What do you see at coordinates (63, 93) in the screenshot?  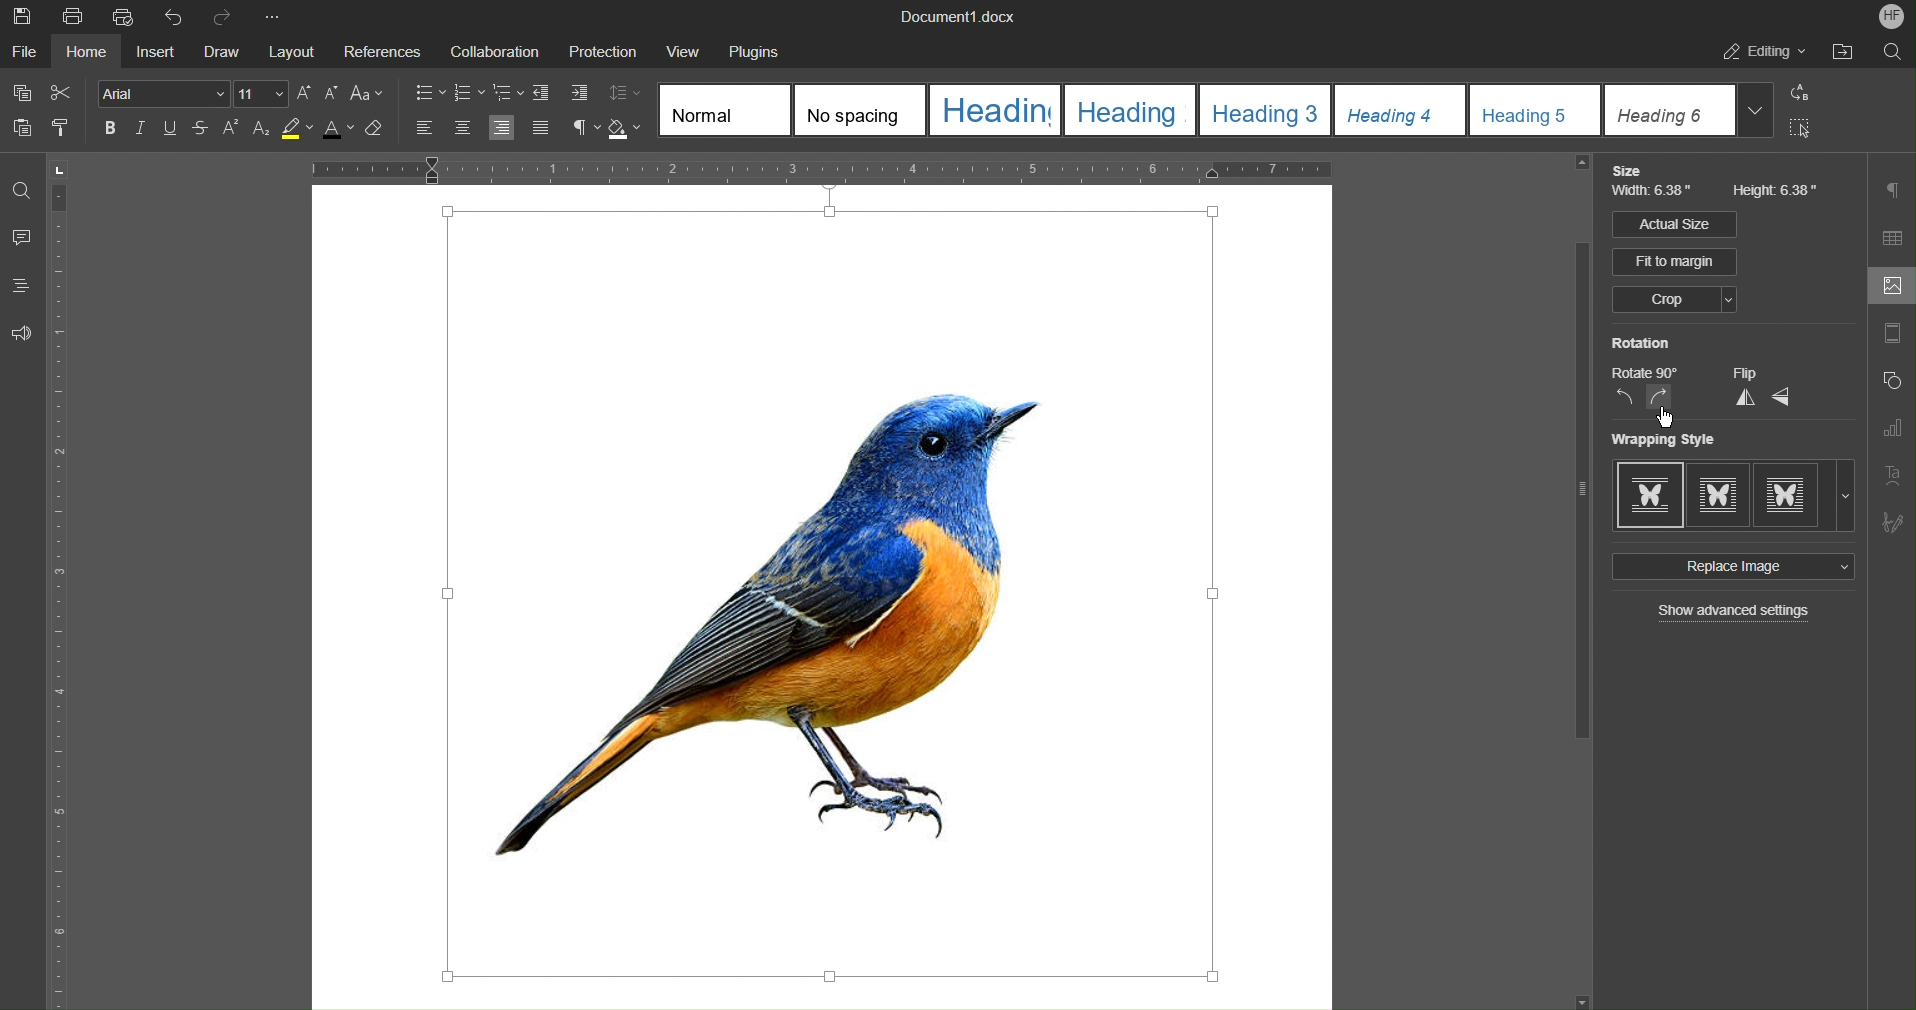 I see `Cut` at bounding box center [63, 93].